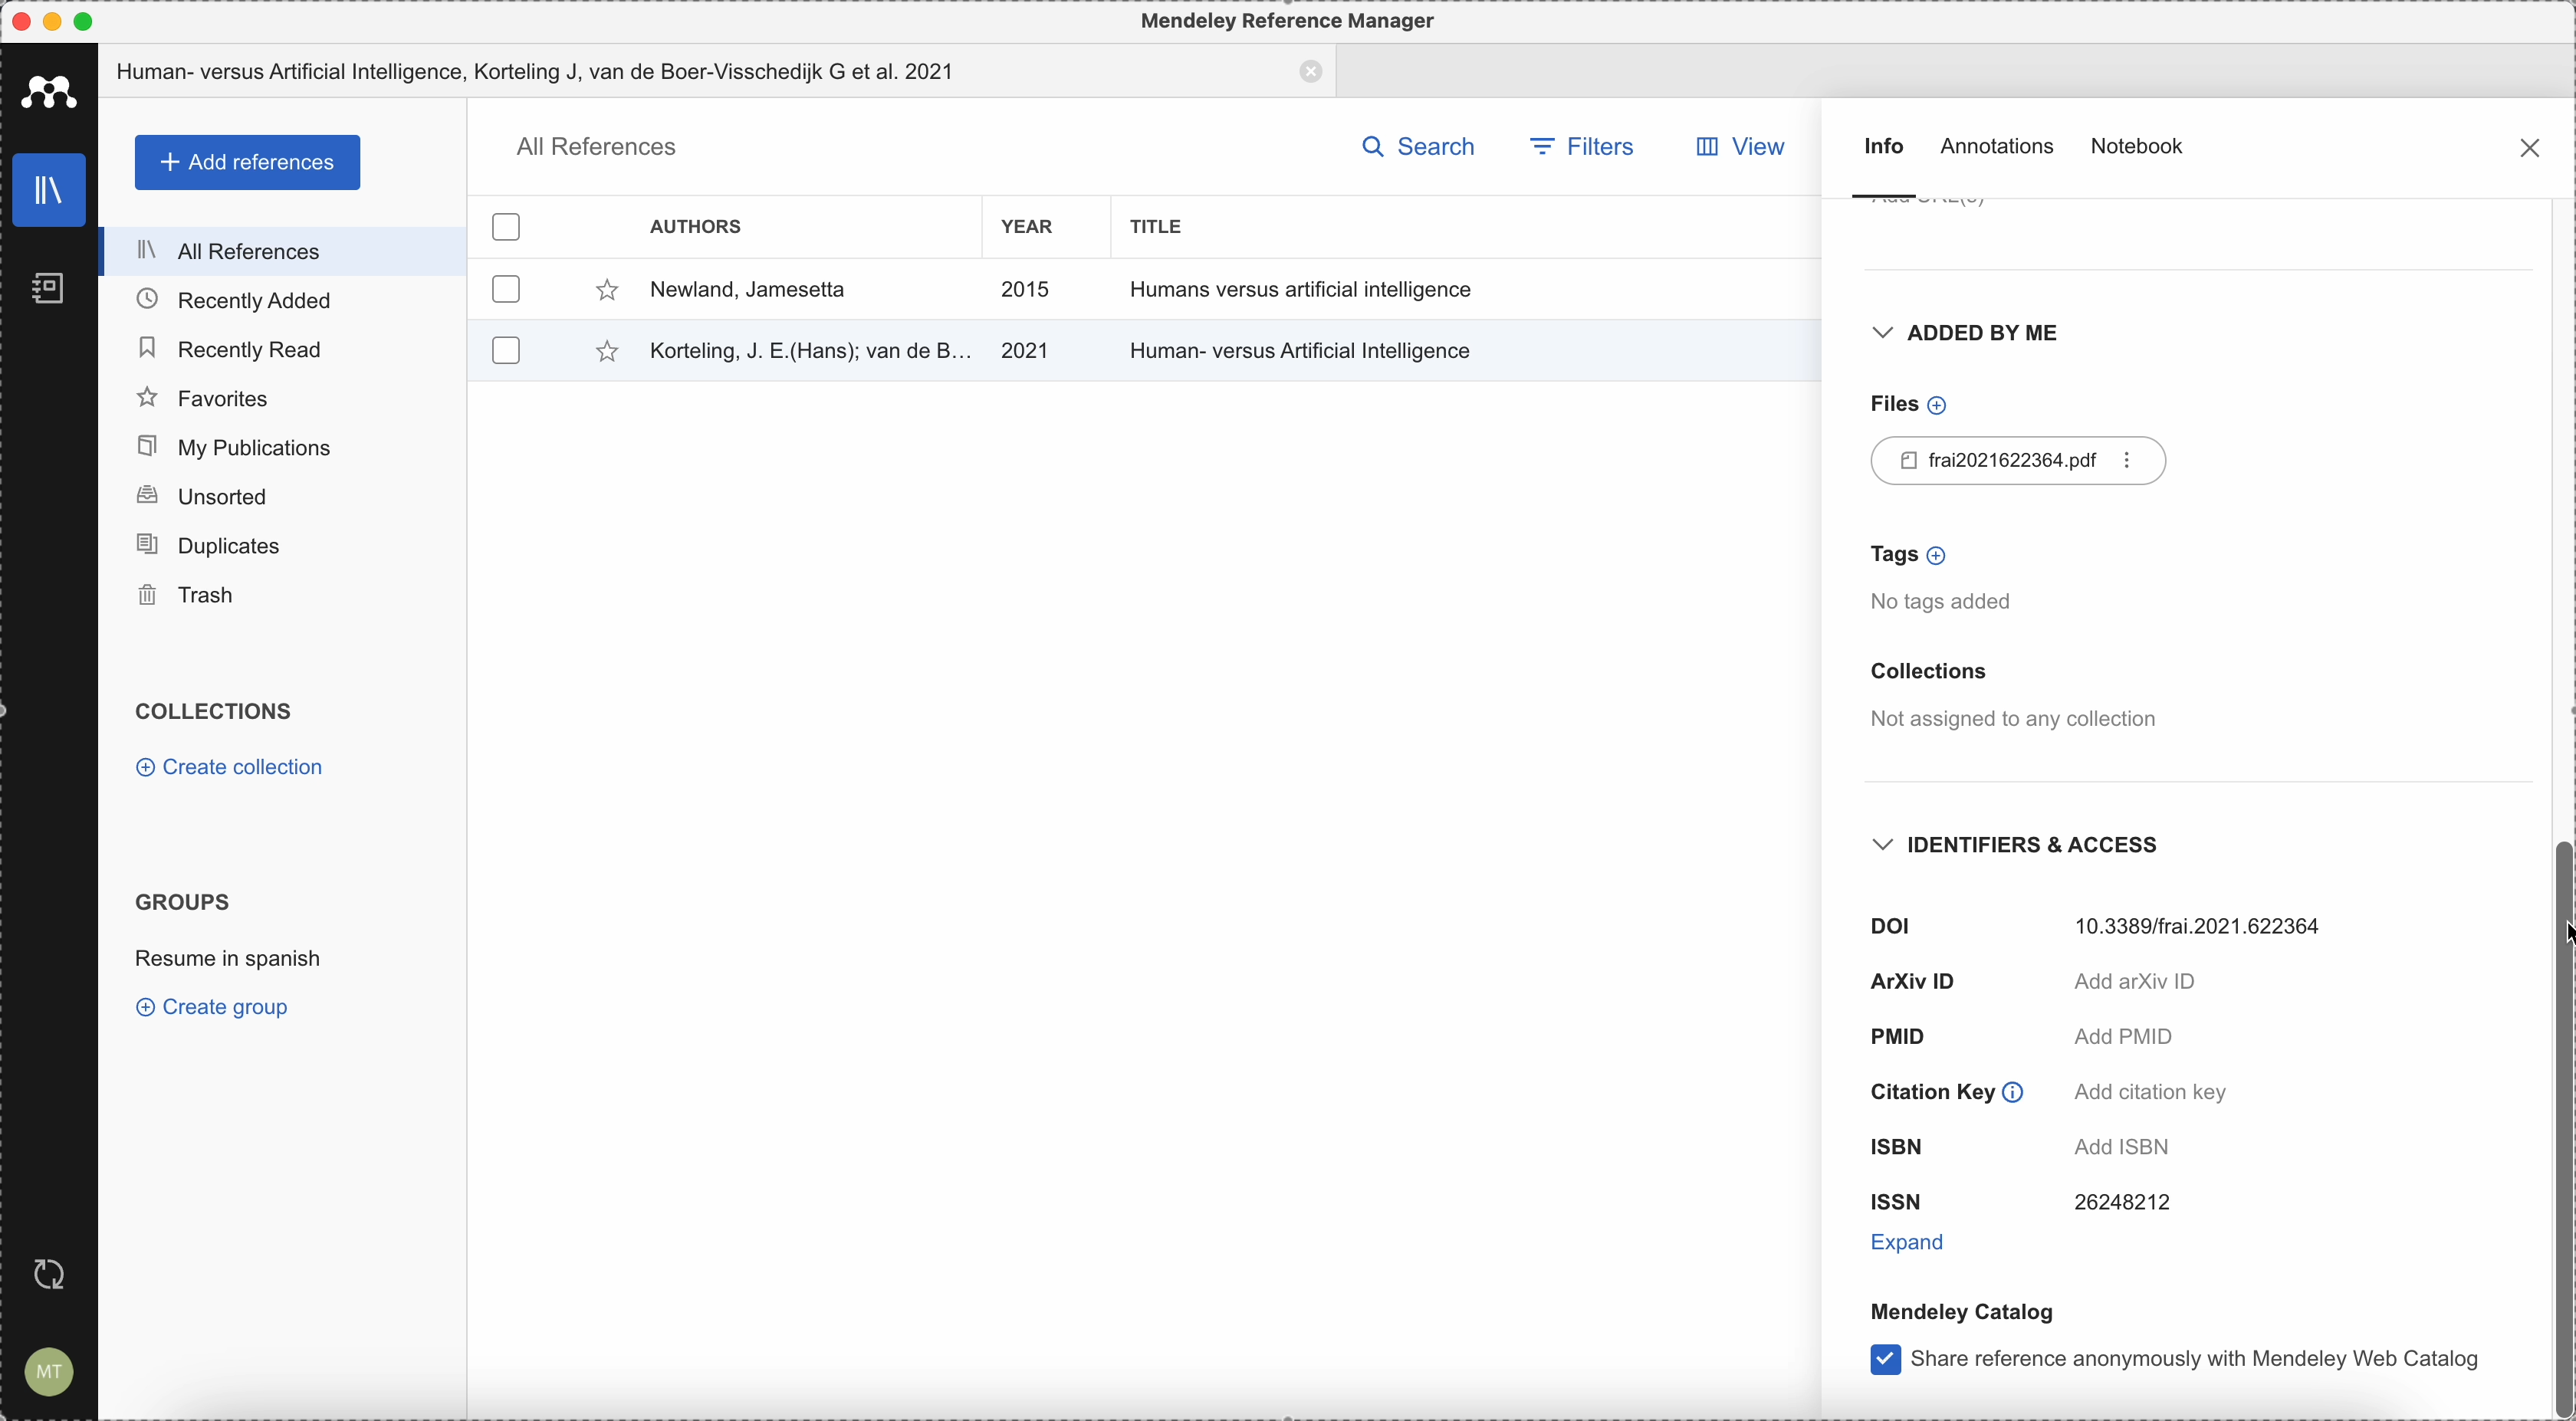 The height and width of the screenshot is (1421, 2576). What do you see at coordinates (284, 251) in the screenshot?
I see `all references` at bounding box center [284, 251].